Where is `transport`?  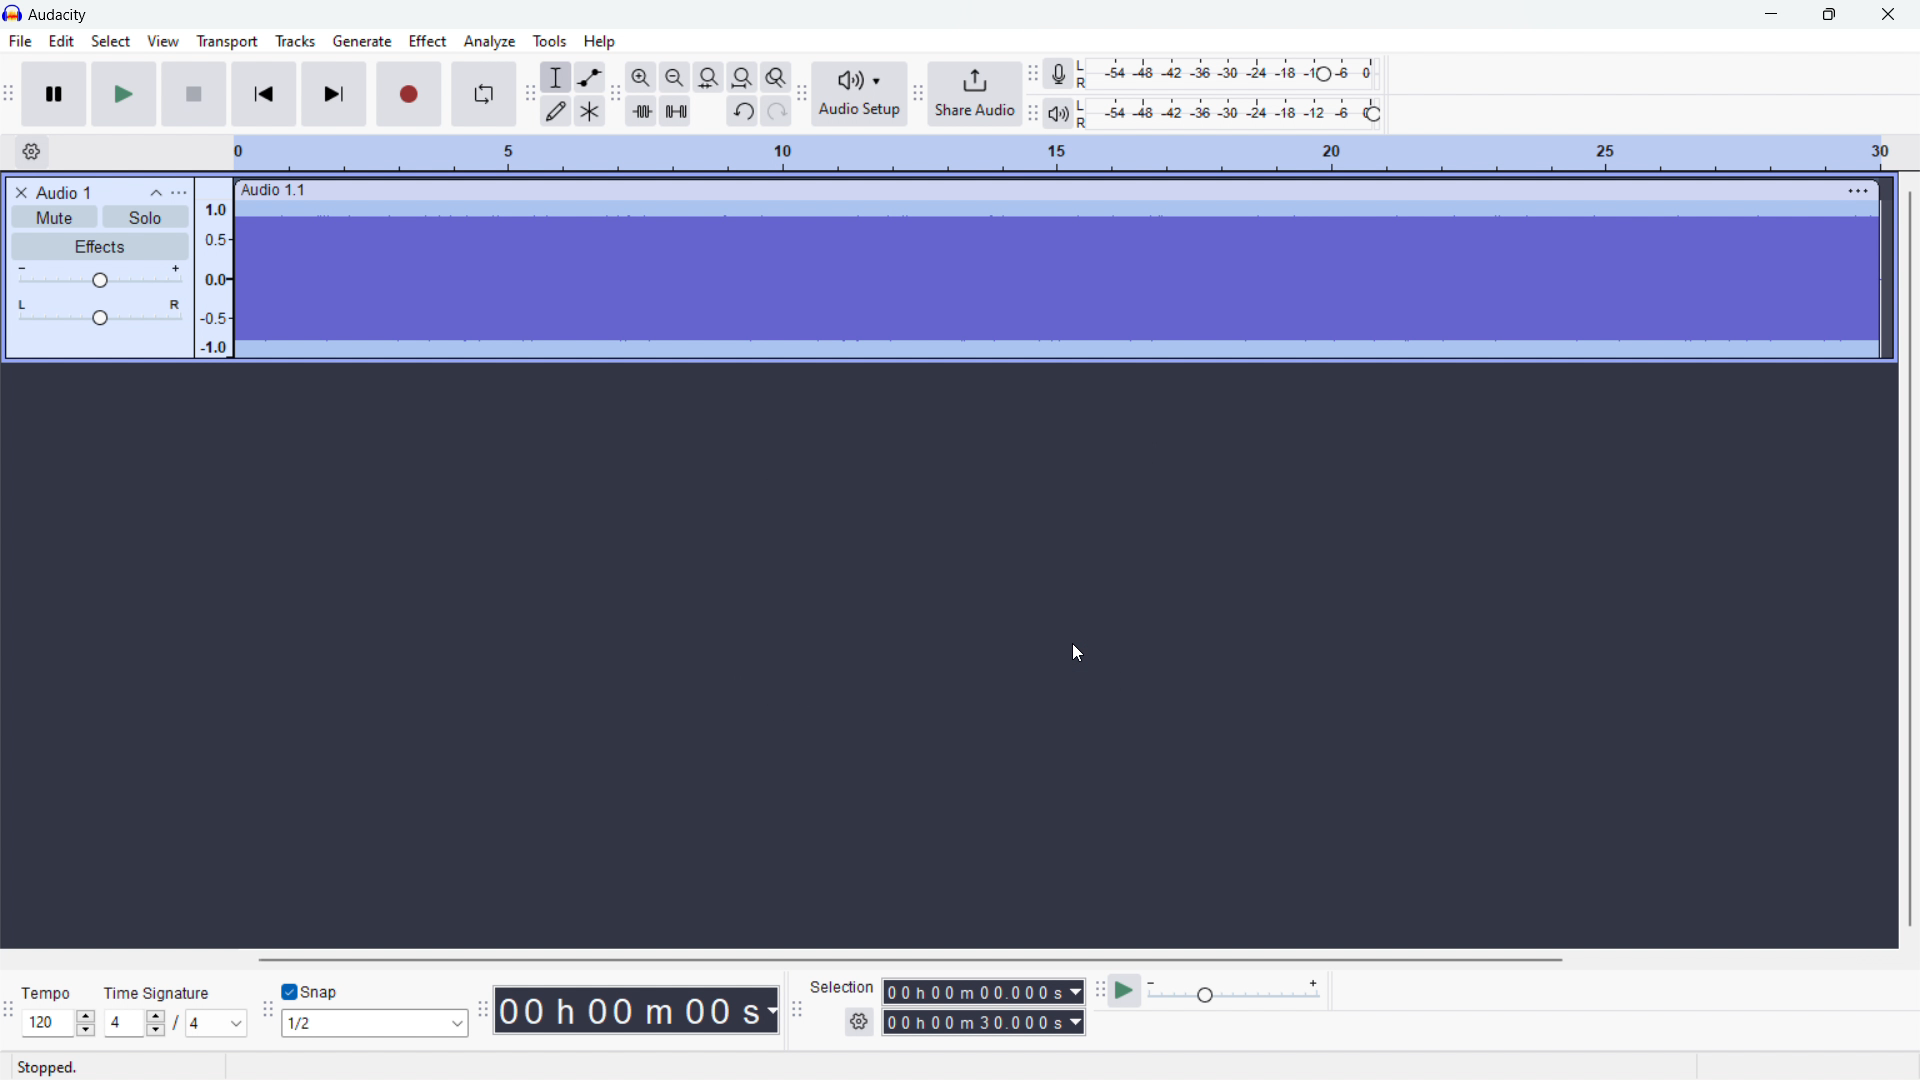 transport is located at coordinates (228, 42).